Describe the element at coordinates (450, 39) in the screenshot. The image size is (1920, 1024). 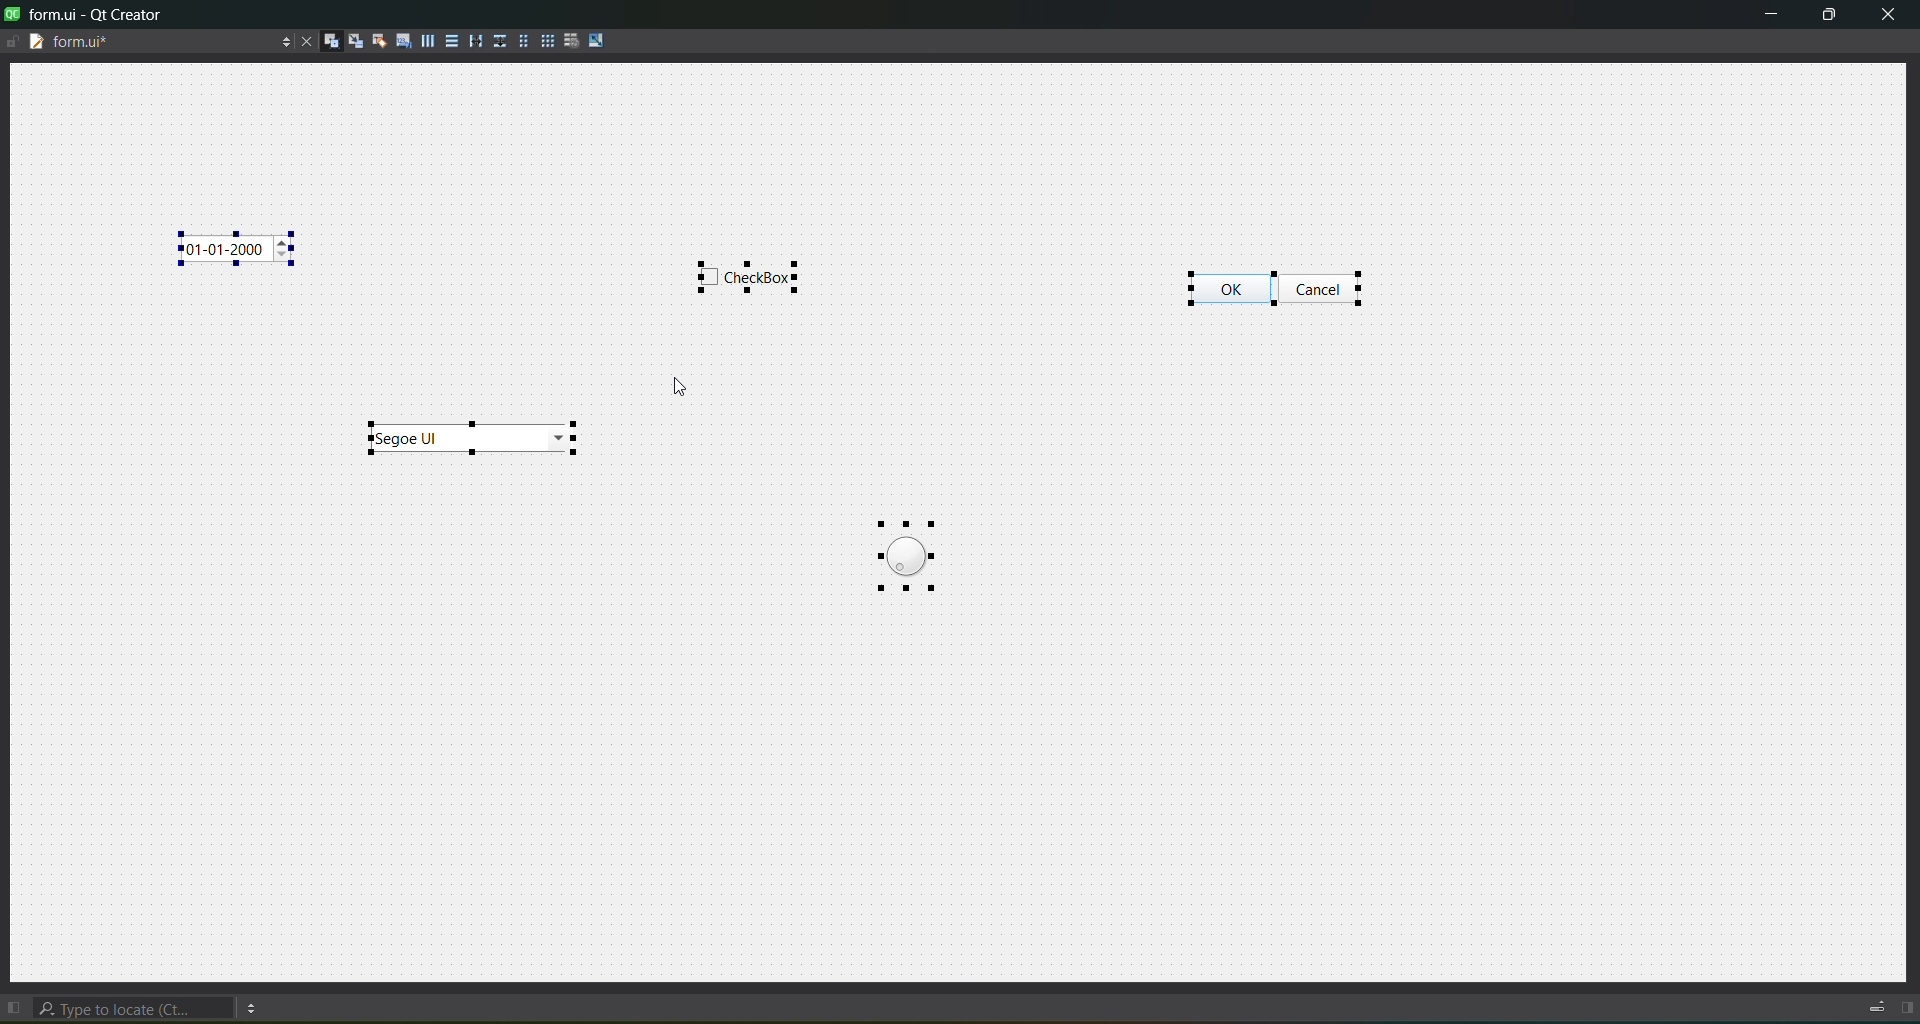
I see `Layout Vertically` at that location.